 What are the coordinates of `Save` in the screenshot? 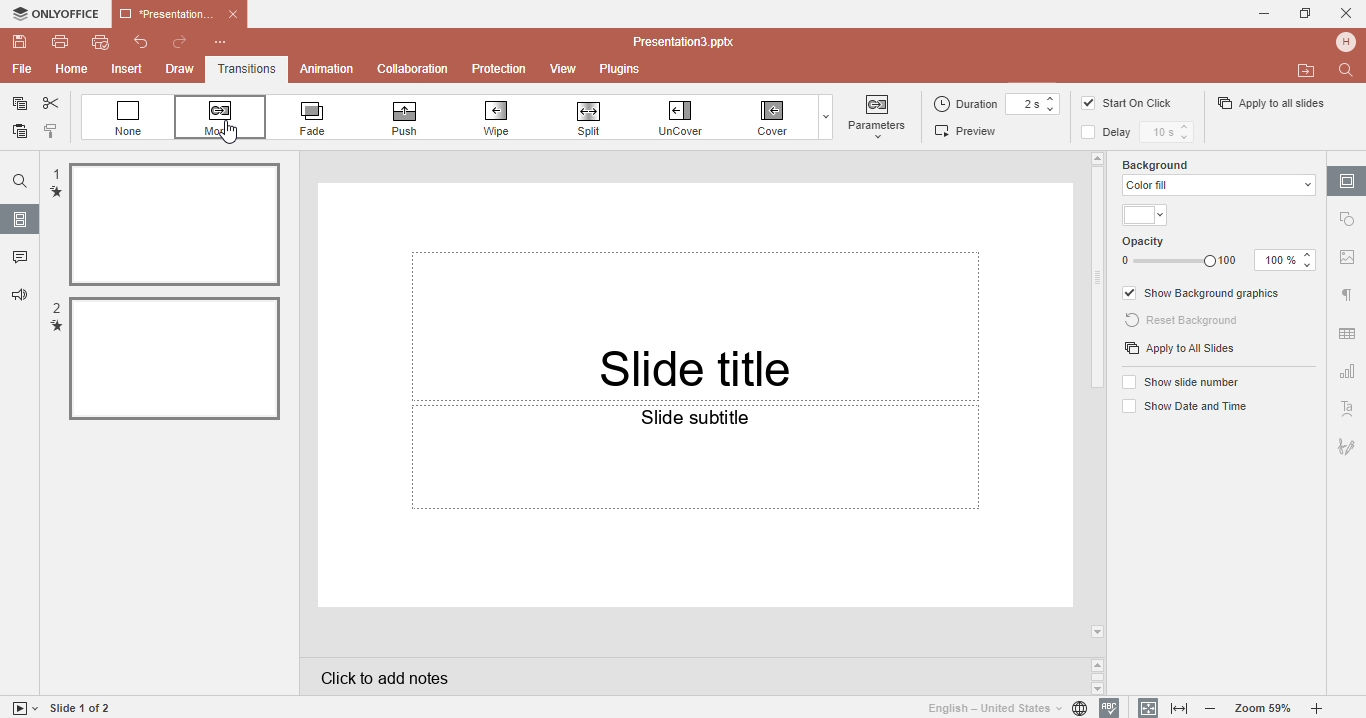 It's located at (17, 42).